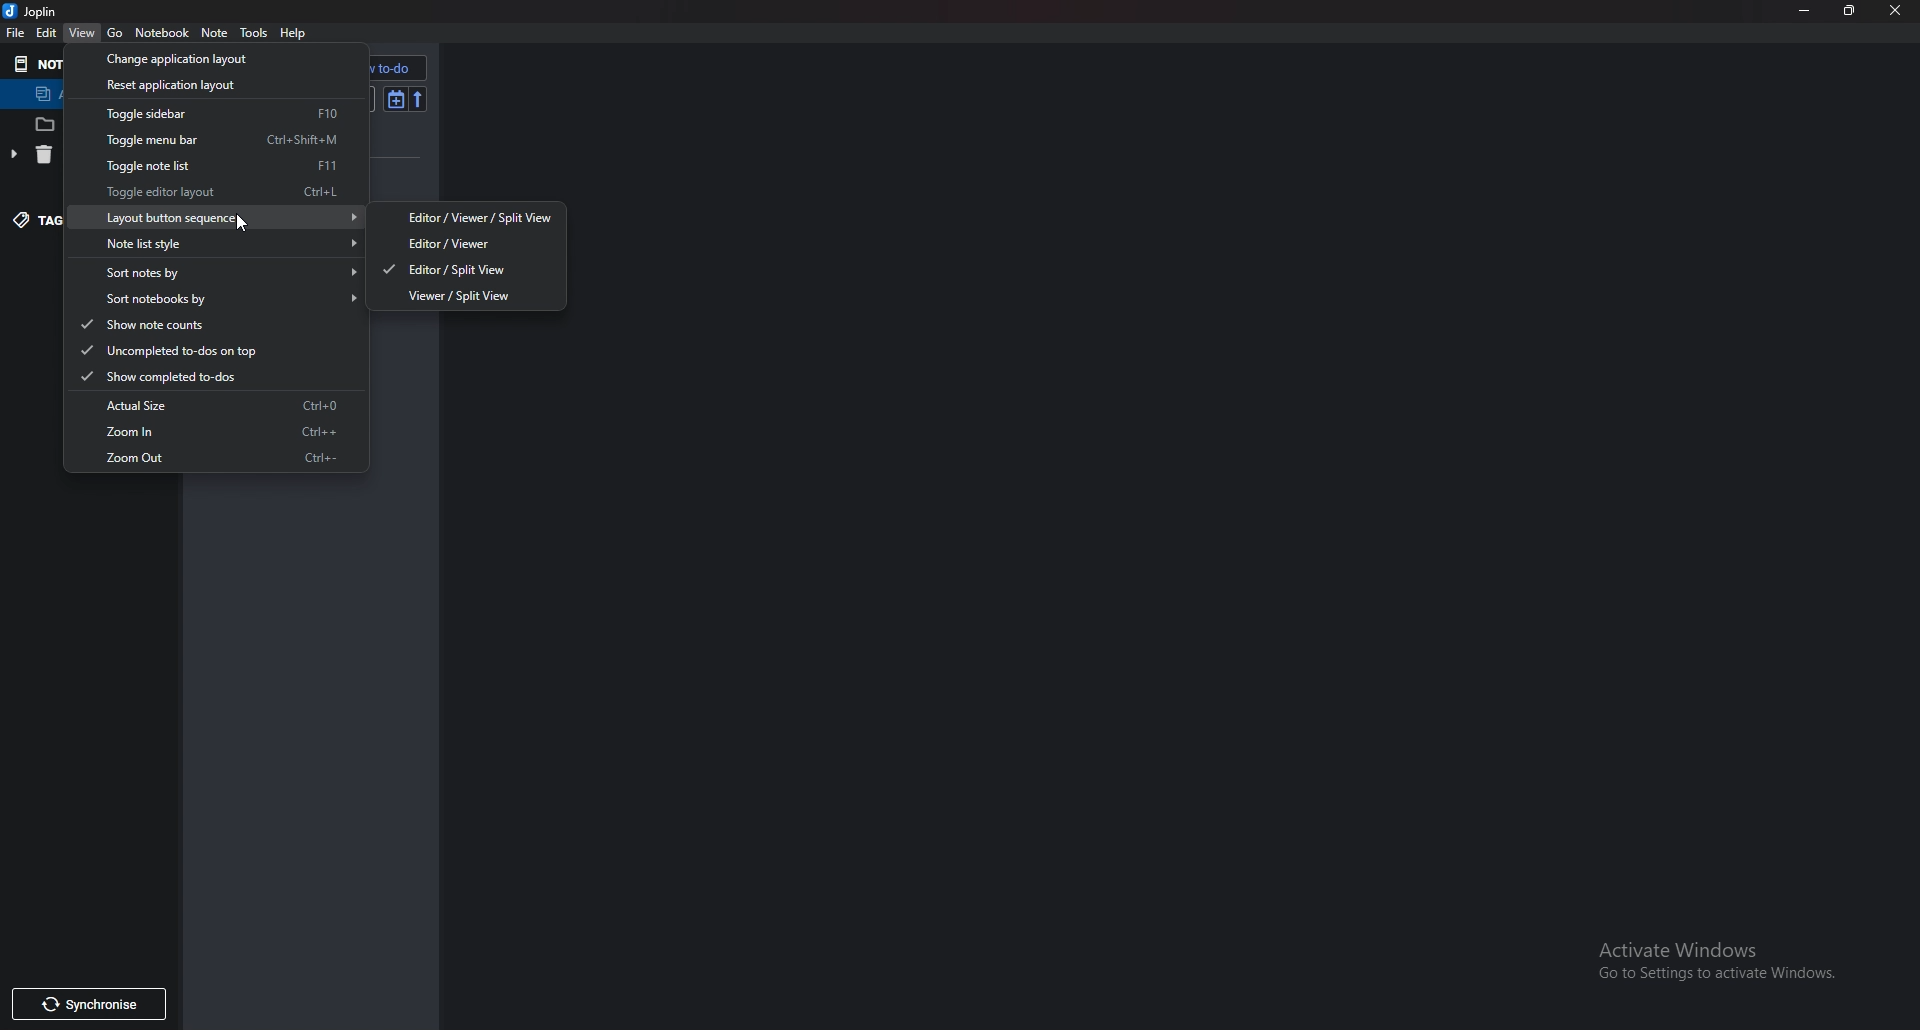 This screenshot has width=1920, height=1030. I want to click on Zoom in, so click(213, 432).